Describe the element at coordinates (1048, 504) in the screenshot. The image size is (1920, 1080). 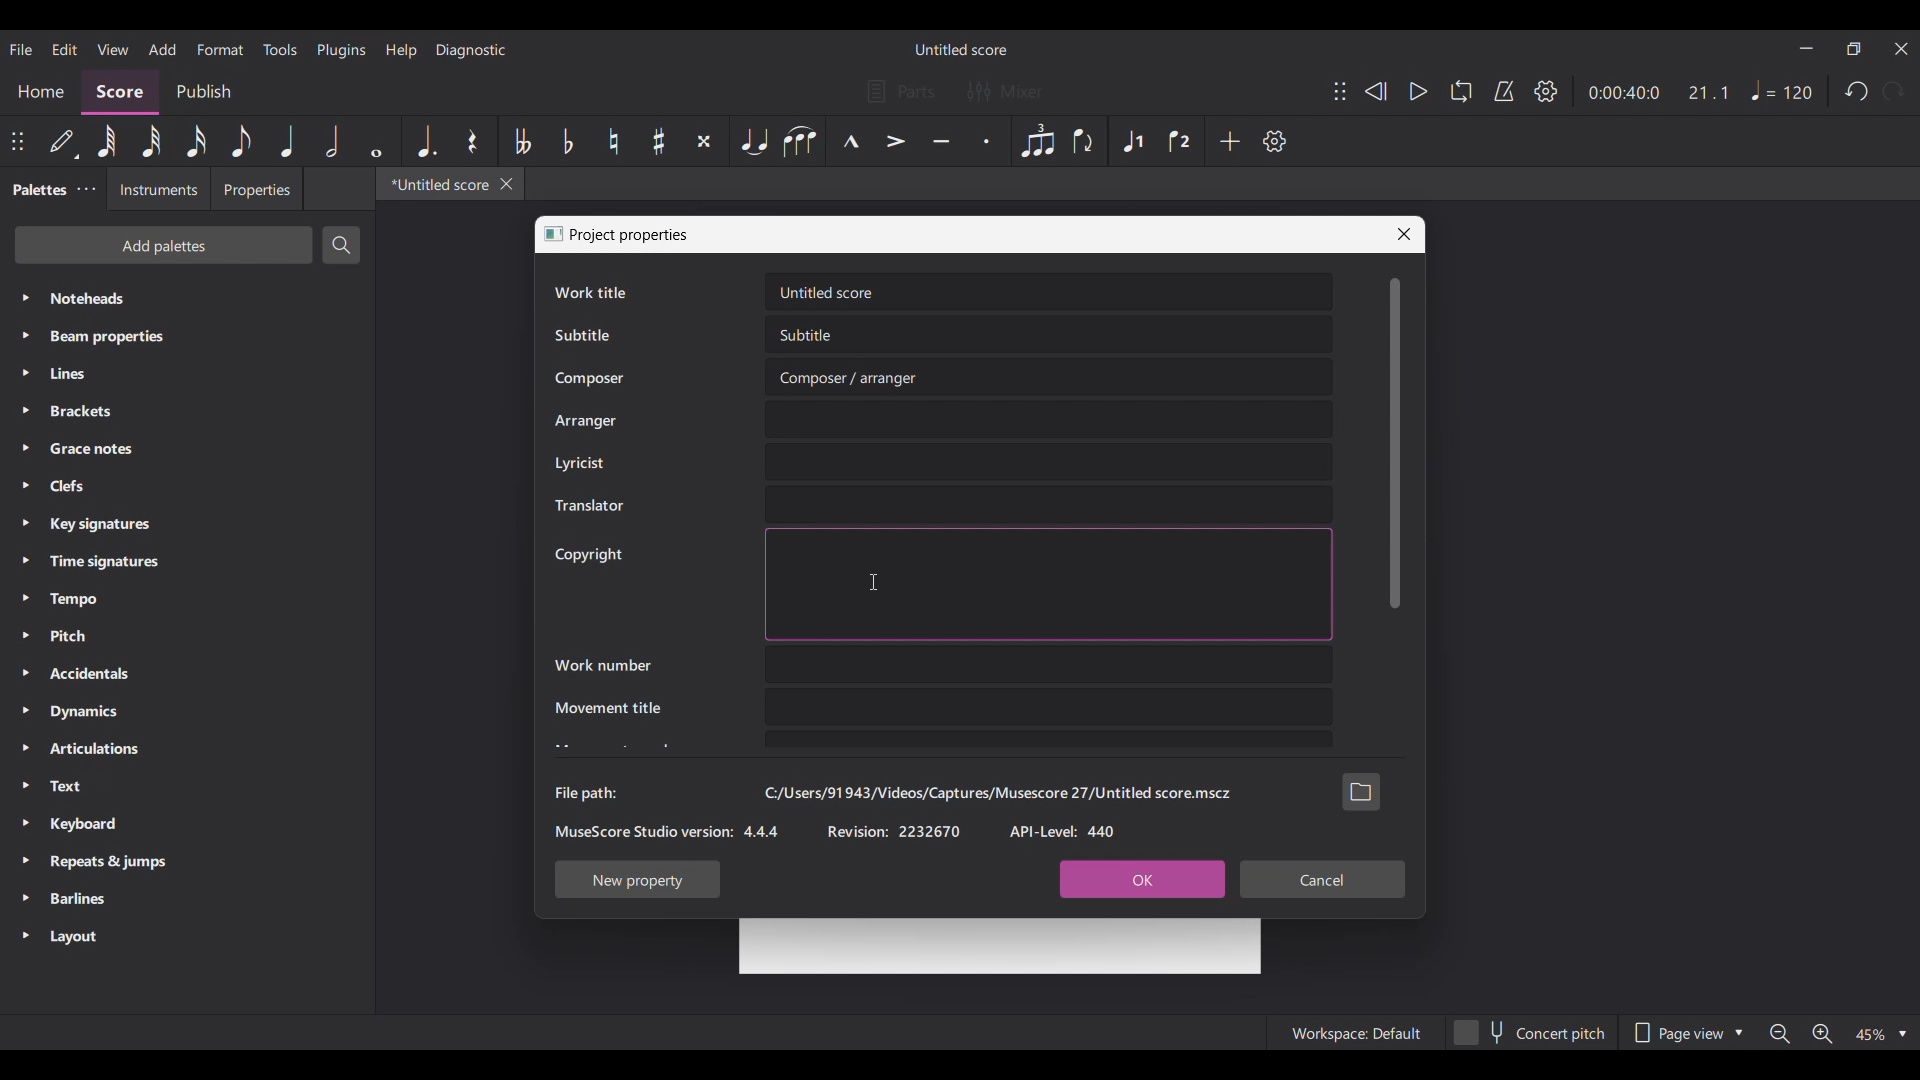
I see `Text box for Translator` at that location.